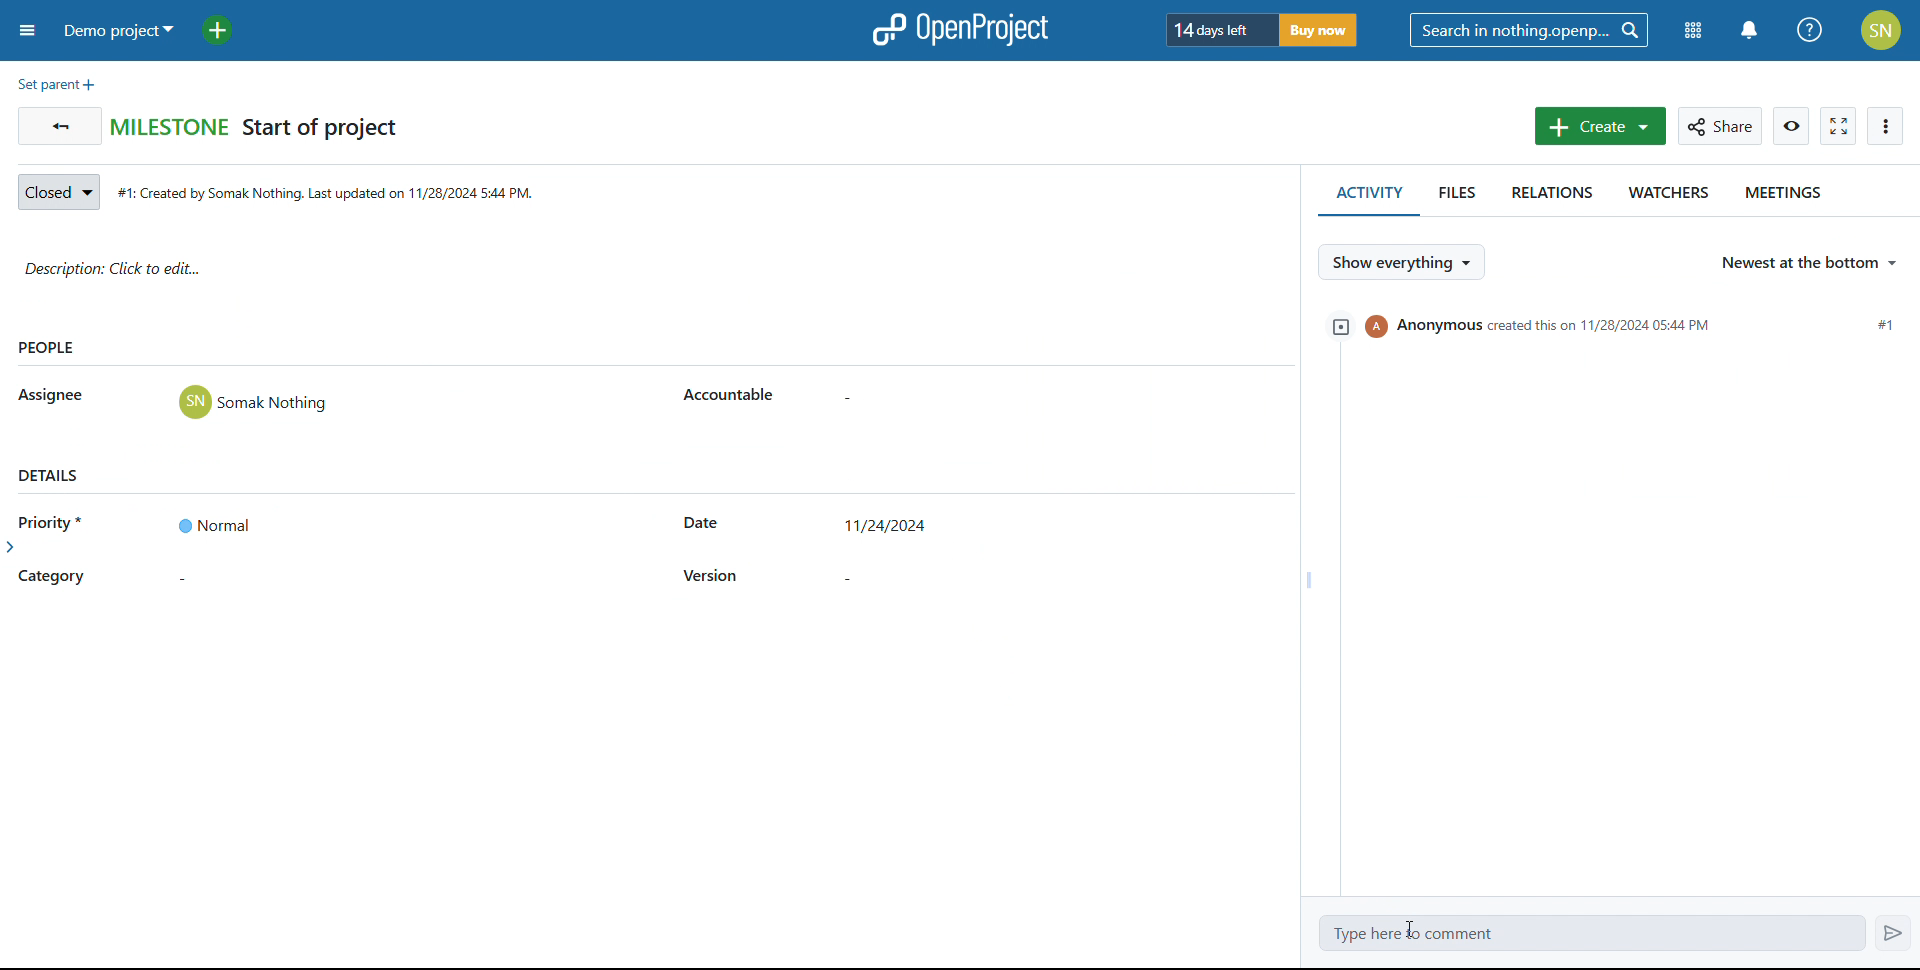 This screenshot has width=1920, height=970. What do you see at coordinates (254, 402) in the screenshot?
I see `user` at bounding box center [254, 402].